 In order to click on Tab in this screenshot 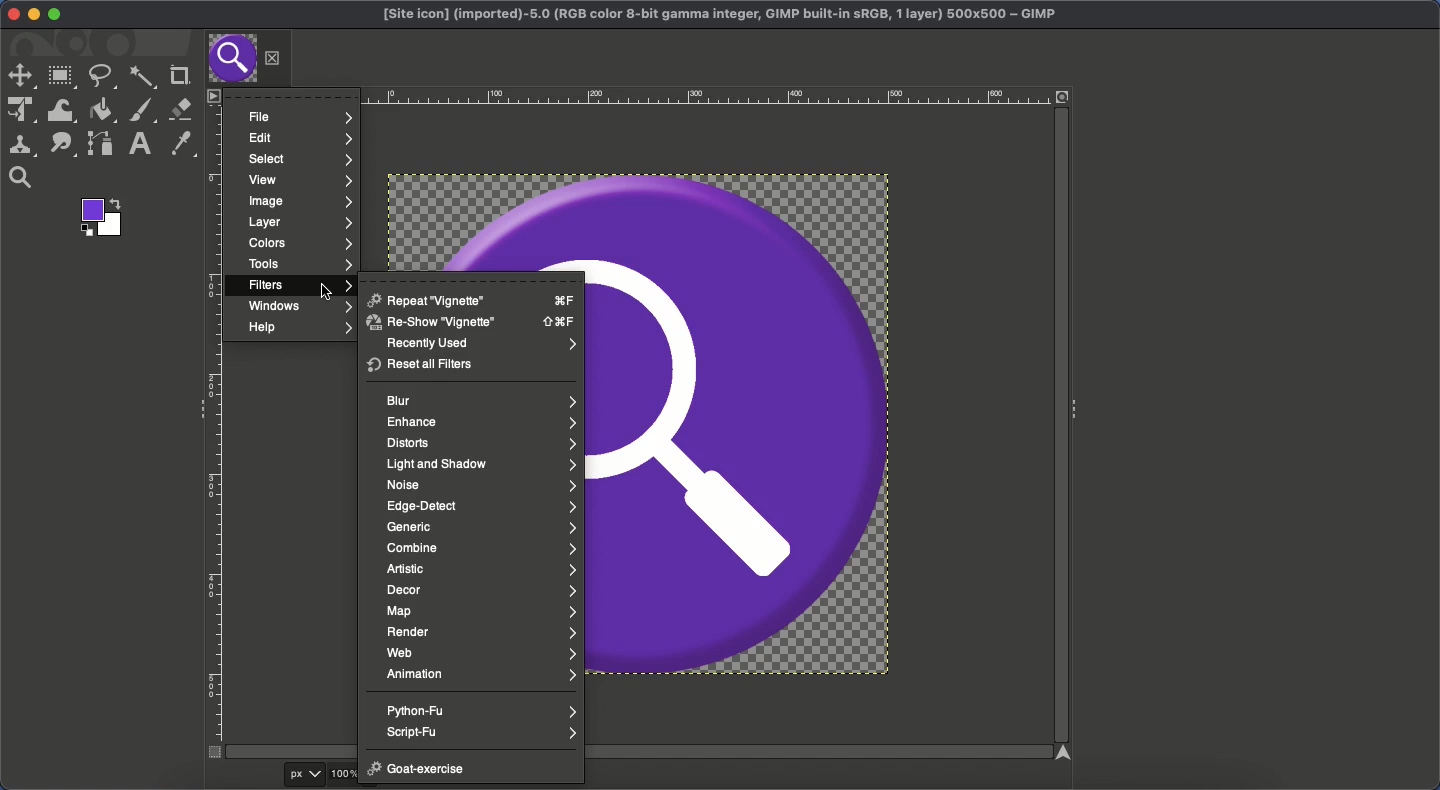, I will do `click(231, 59)`.